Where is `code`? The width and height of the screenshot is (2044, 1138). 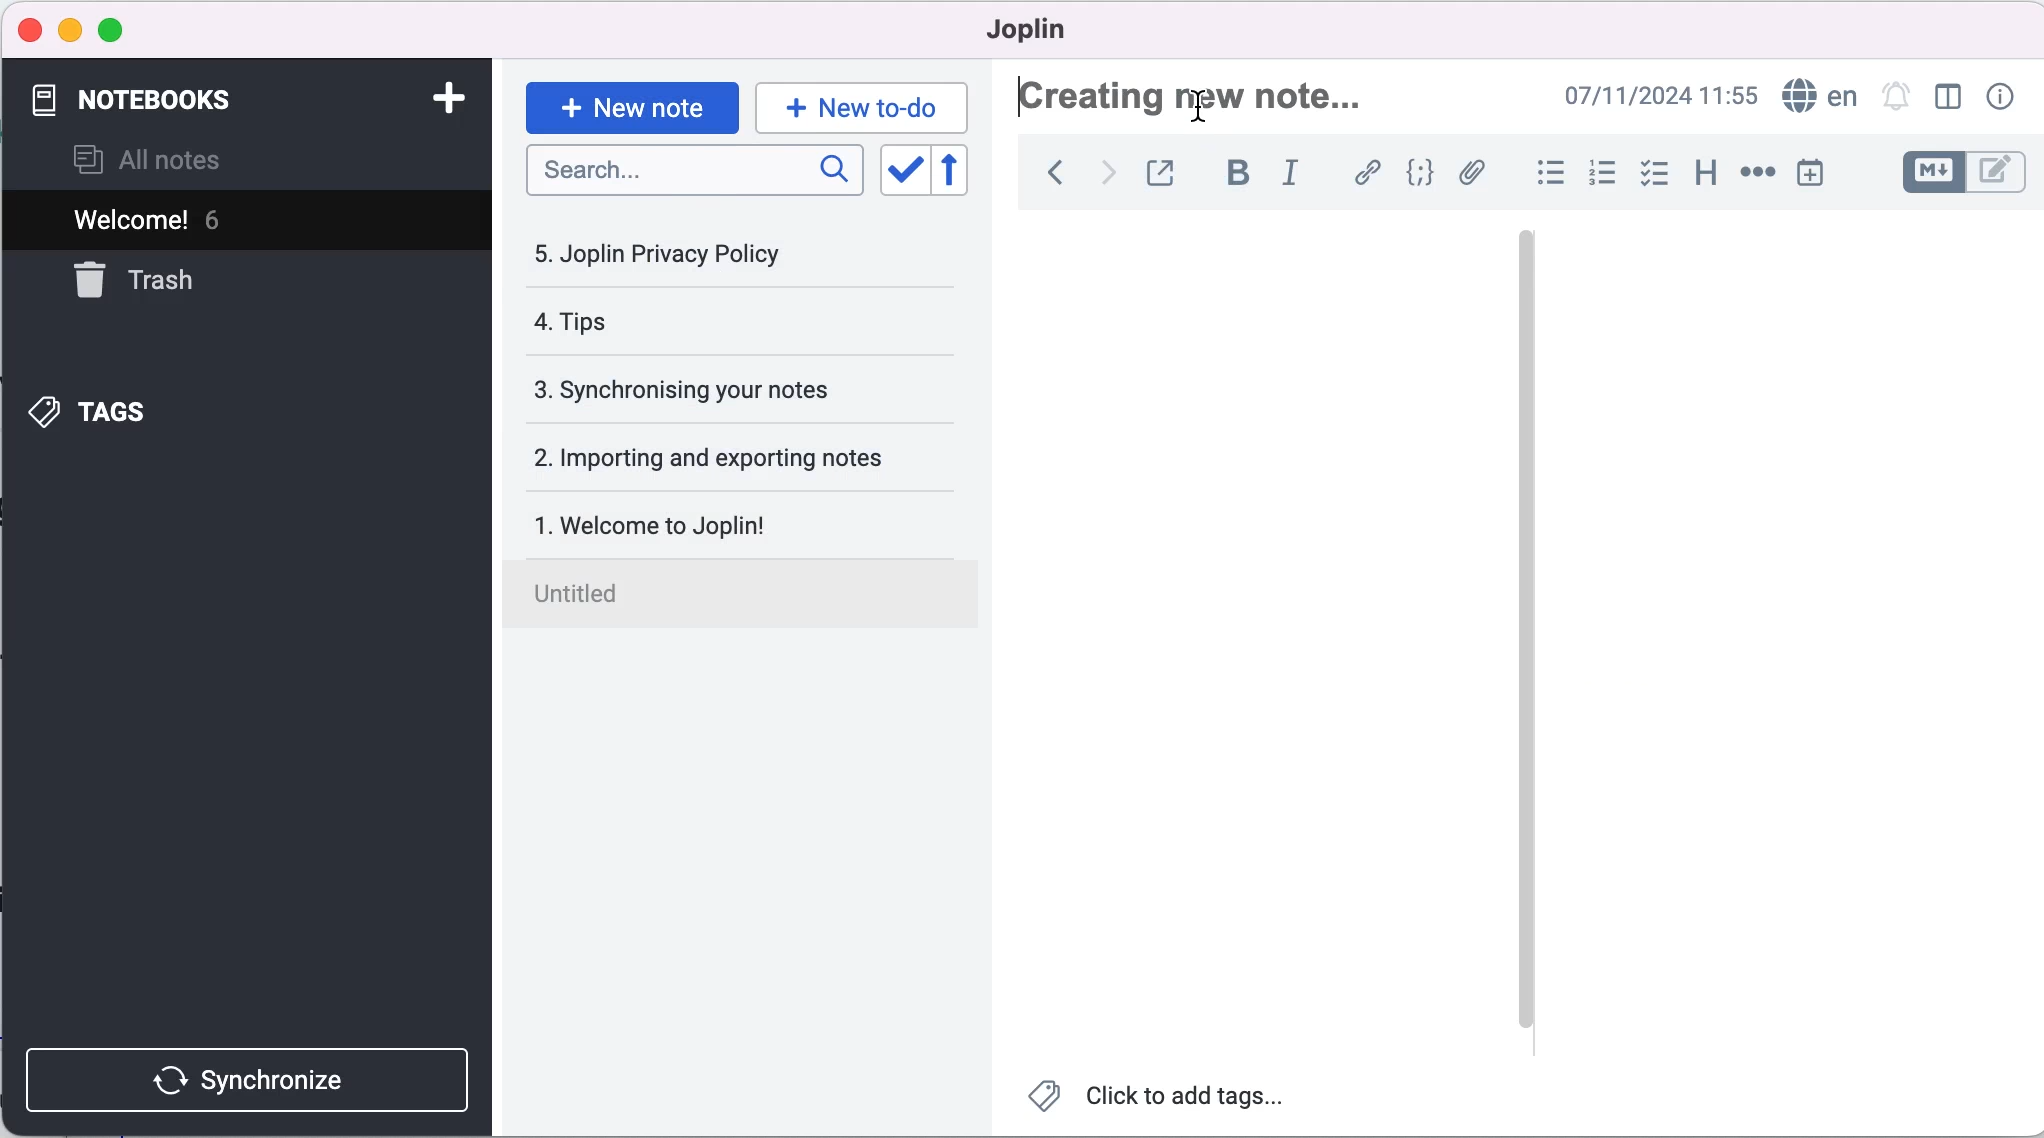 code is located at coordinates (1415, 175).